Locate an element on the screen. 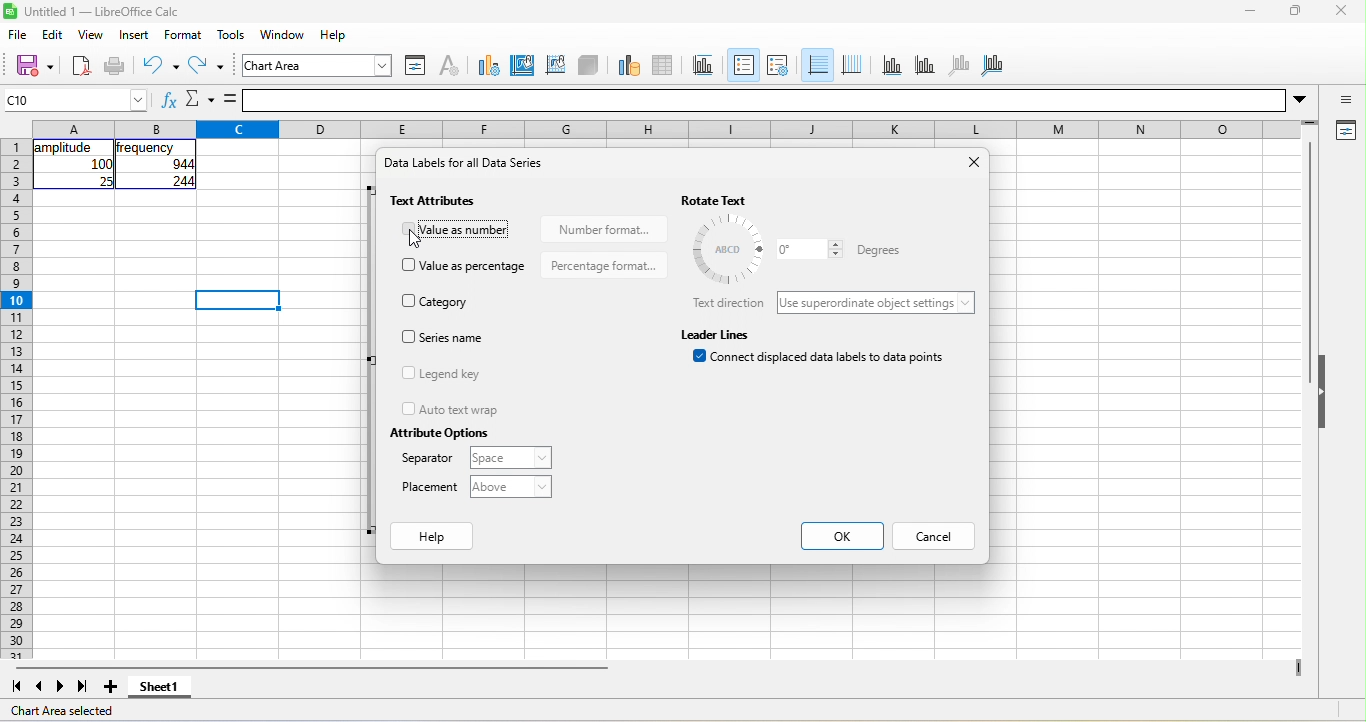  add new sheet is located at coordinates (112, 687).